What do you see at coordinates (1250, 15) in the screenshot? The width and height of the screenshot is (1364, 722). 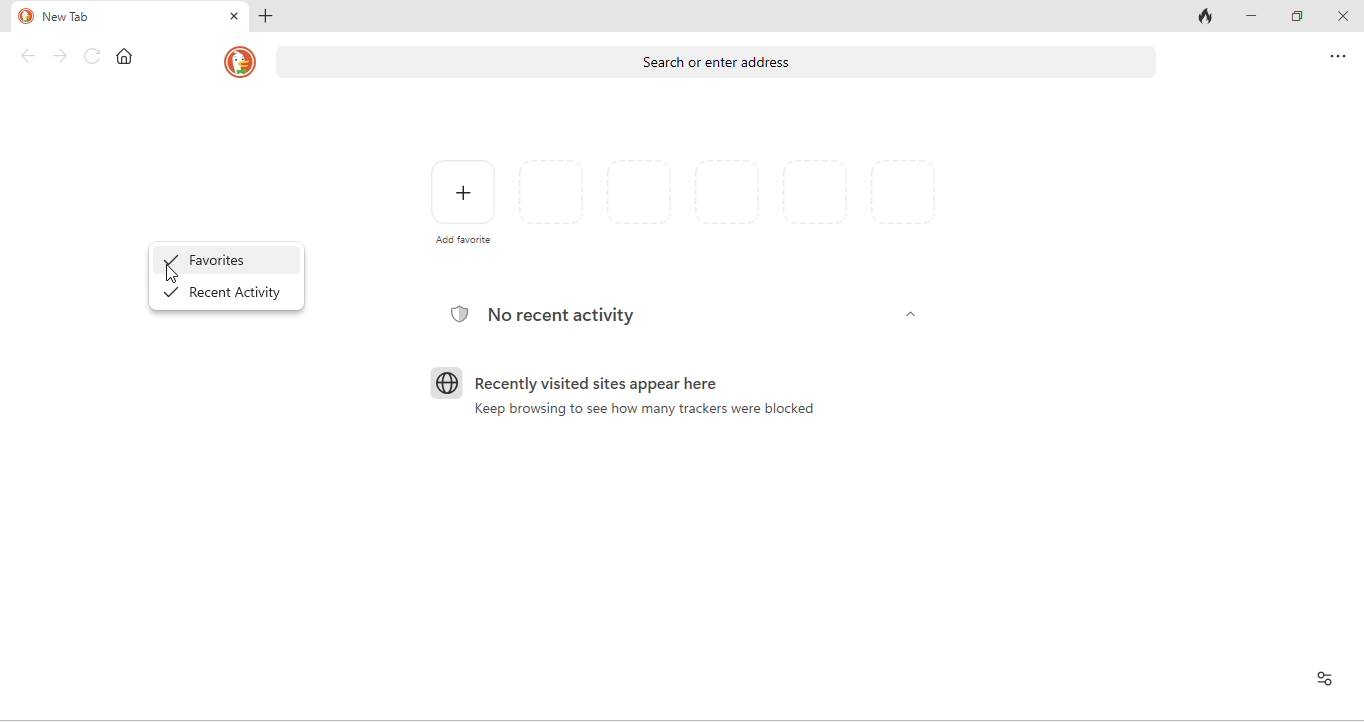 I see `minimize` at bounding box center [1250, 15].